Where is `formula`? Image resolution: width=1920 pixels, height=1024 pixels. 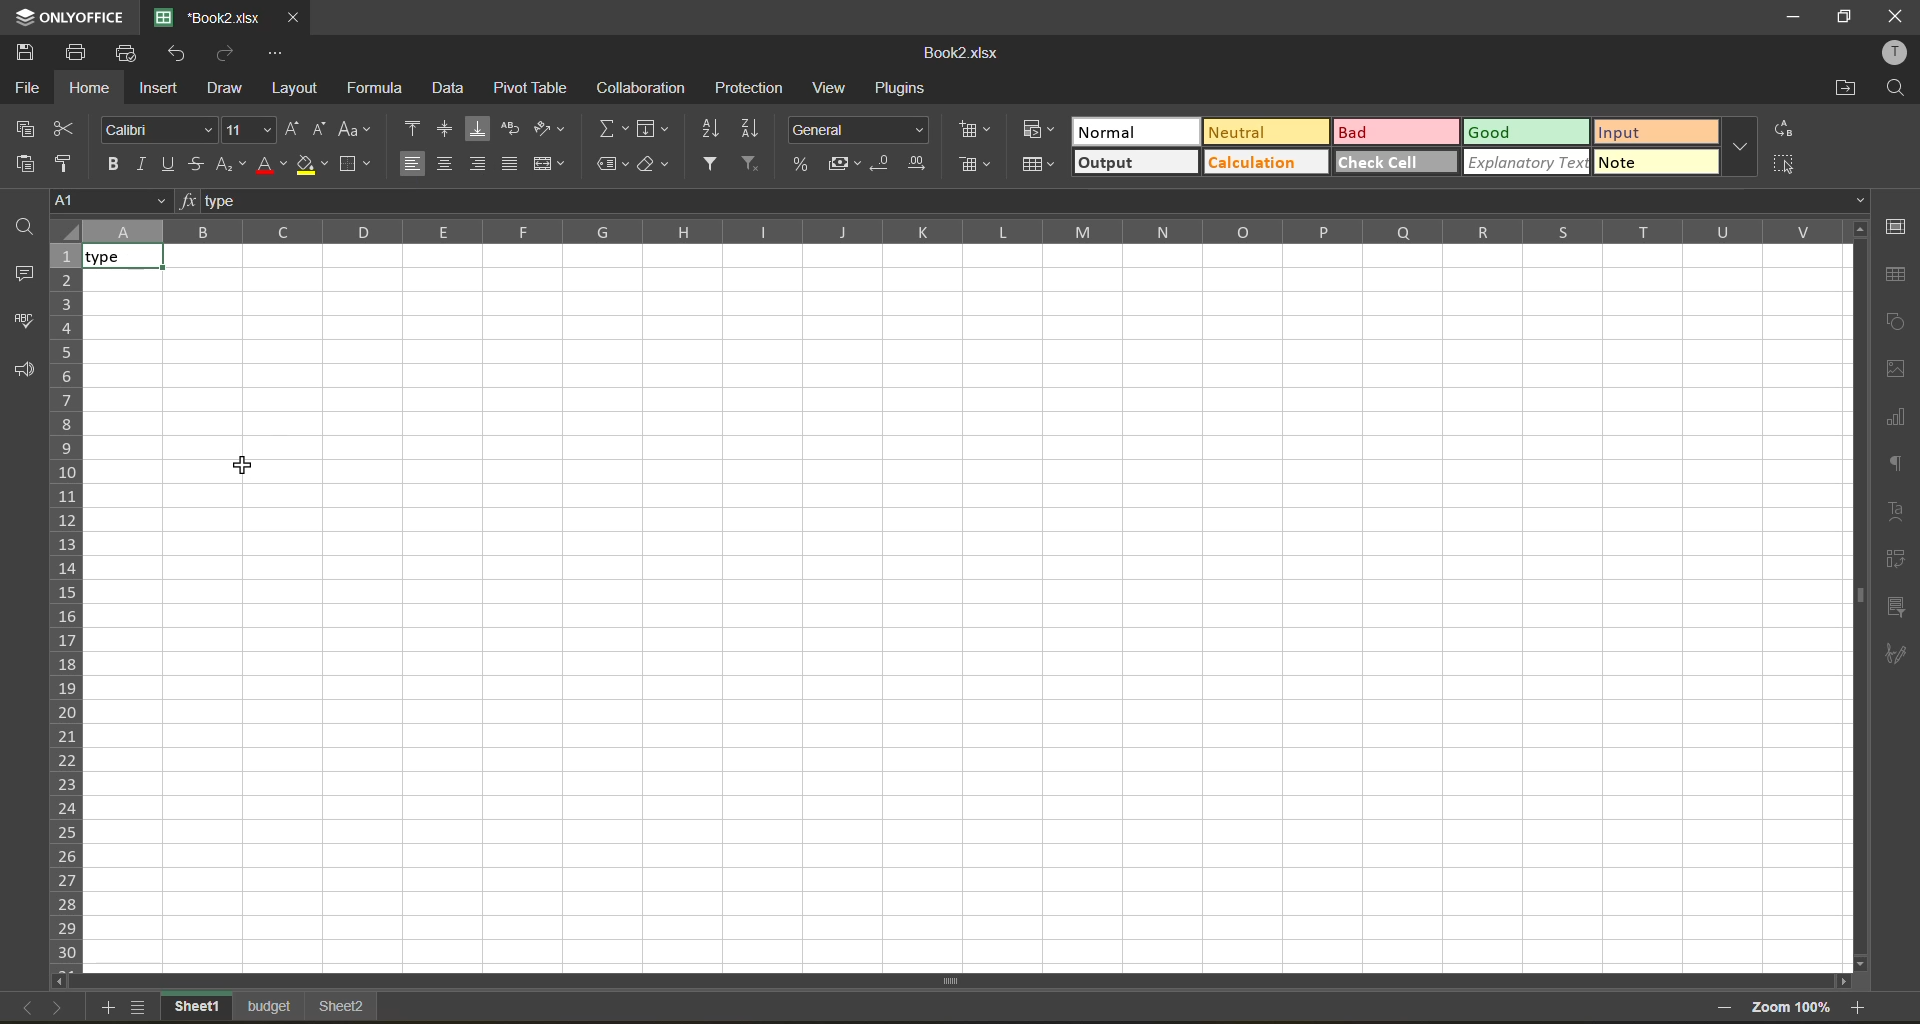
formula is located at coordinates (382, 86).